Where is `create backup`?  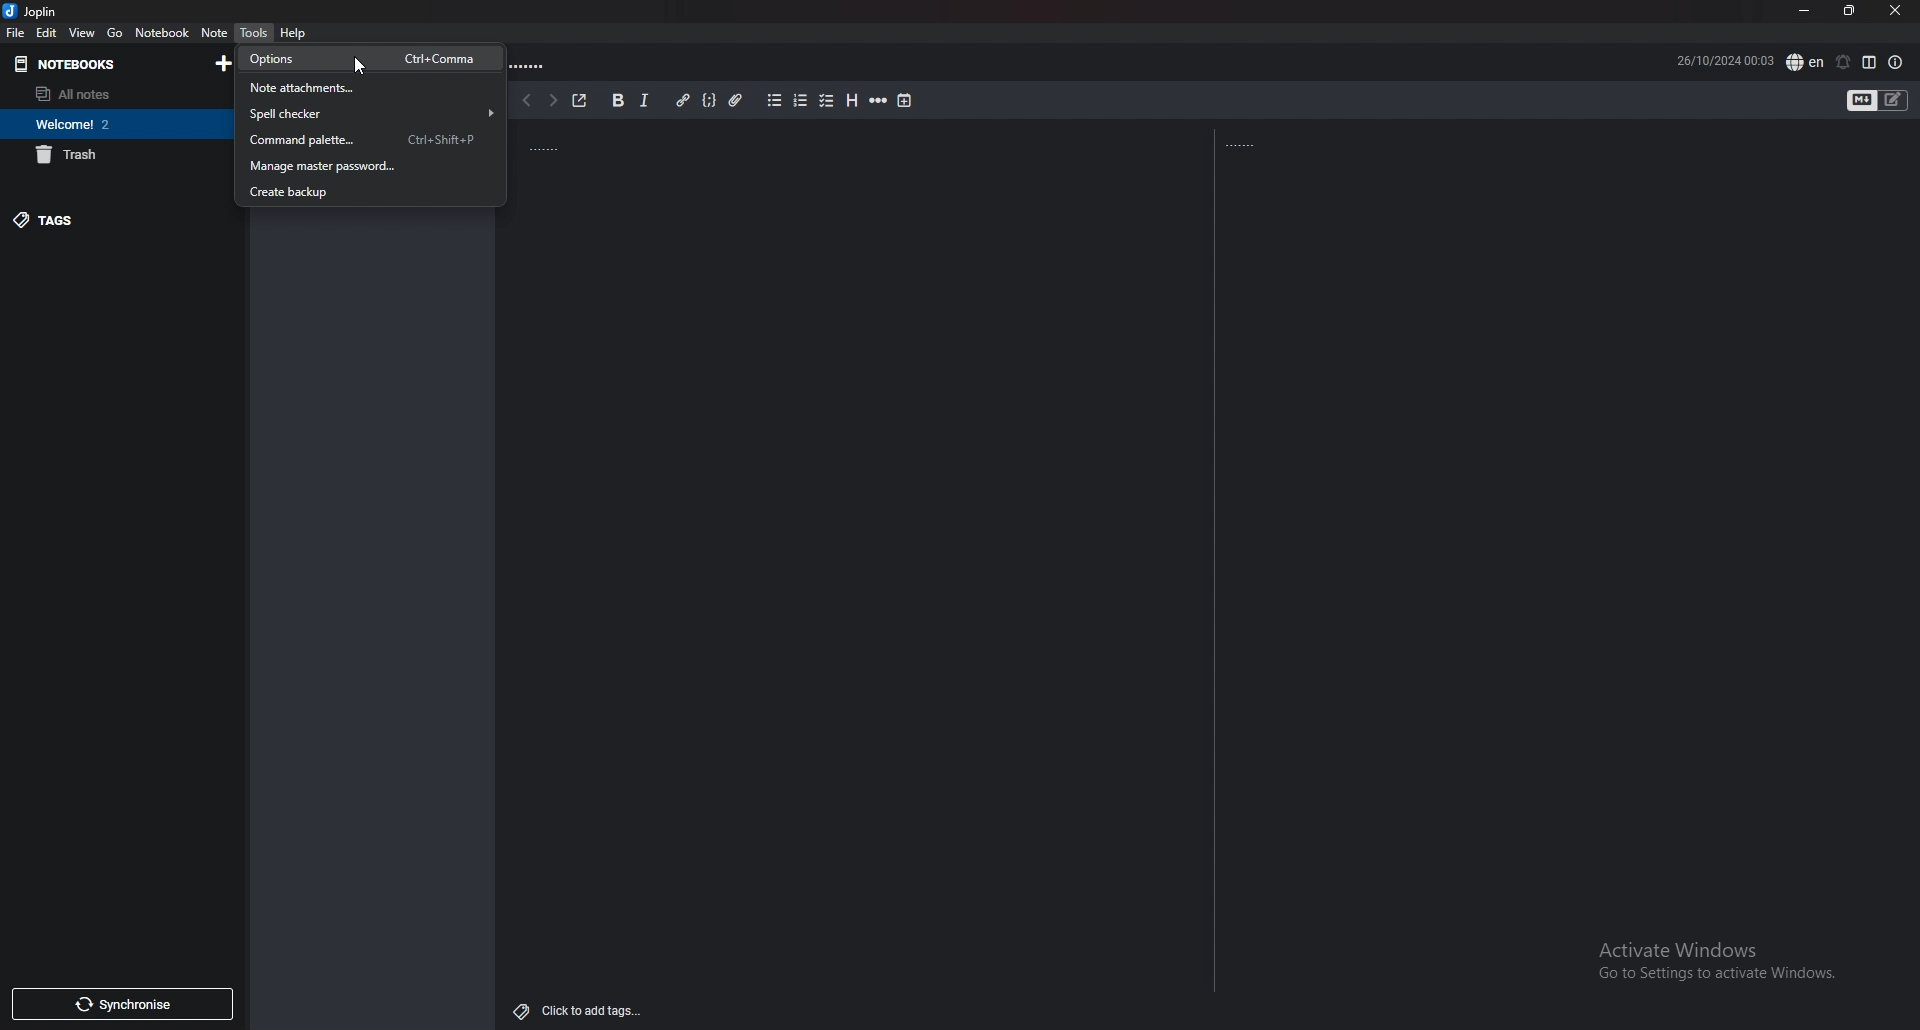
create backup is located at coordinates (364, 191).